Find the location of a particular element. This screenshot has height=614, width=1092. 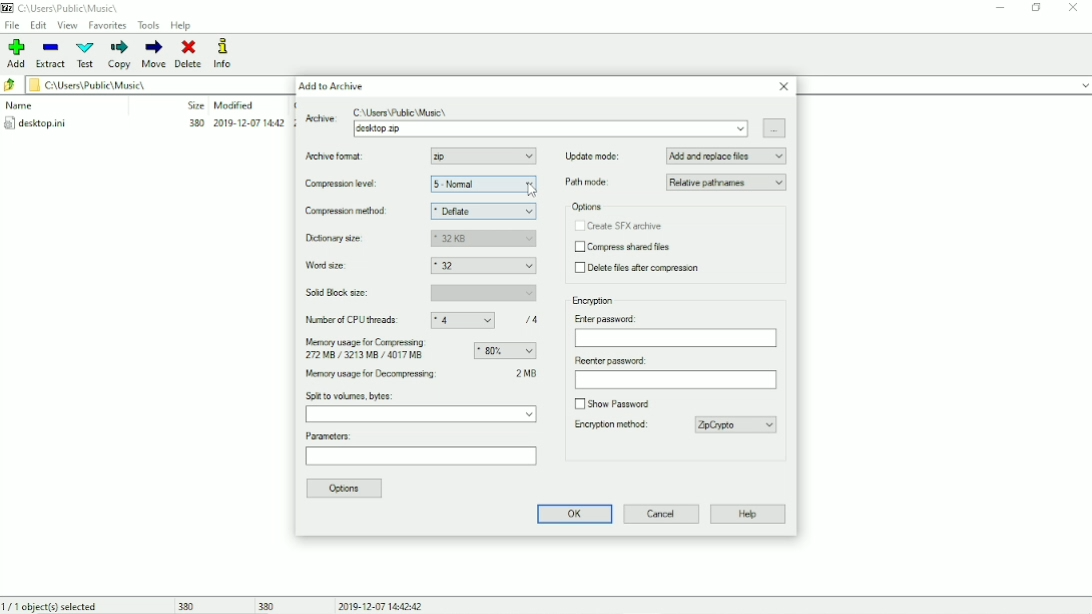

Tools is located at coordinates (149, 25).